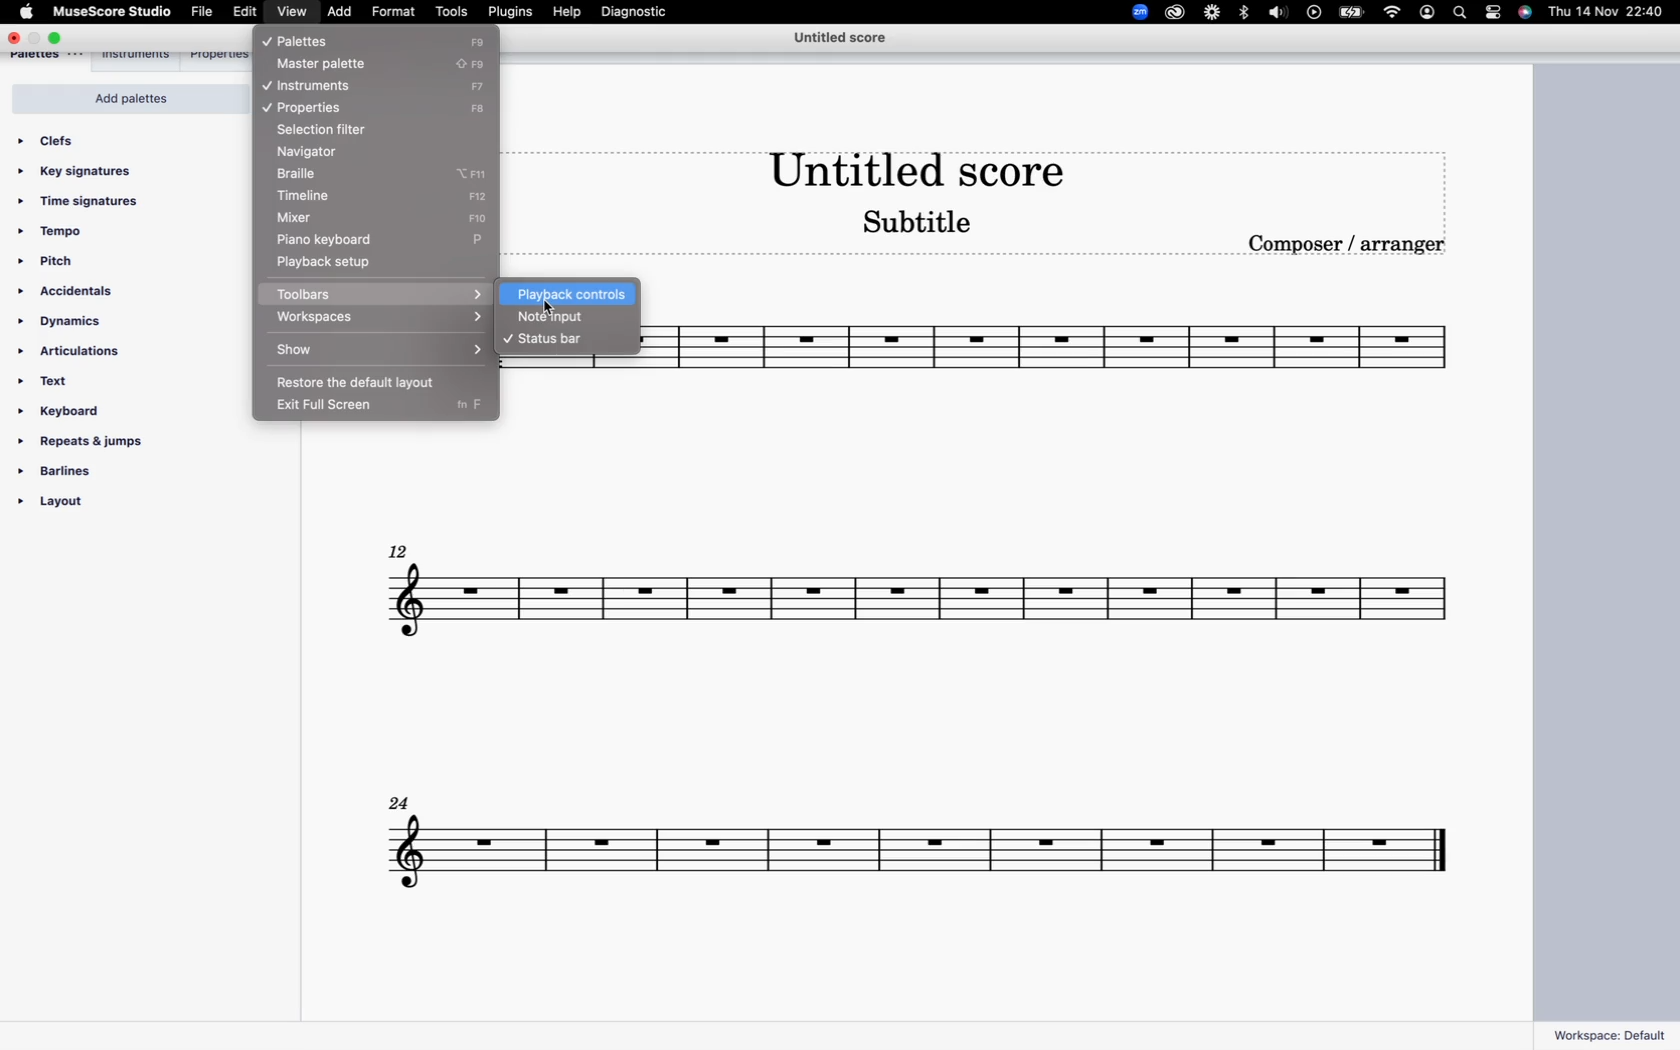 Image resolution: width=1680 pixels, height=1050 pixels. Describe the element at coordinates (484, 84) in the screenshot. I see `F7` at that location.